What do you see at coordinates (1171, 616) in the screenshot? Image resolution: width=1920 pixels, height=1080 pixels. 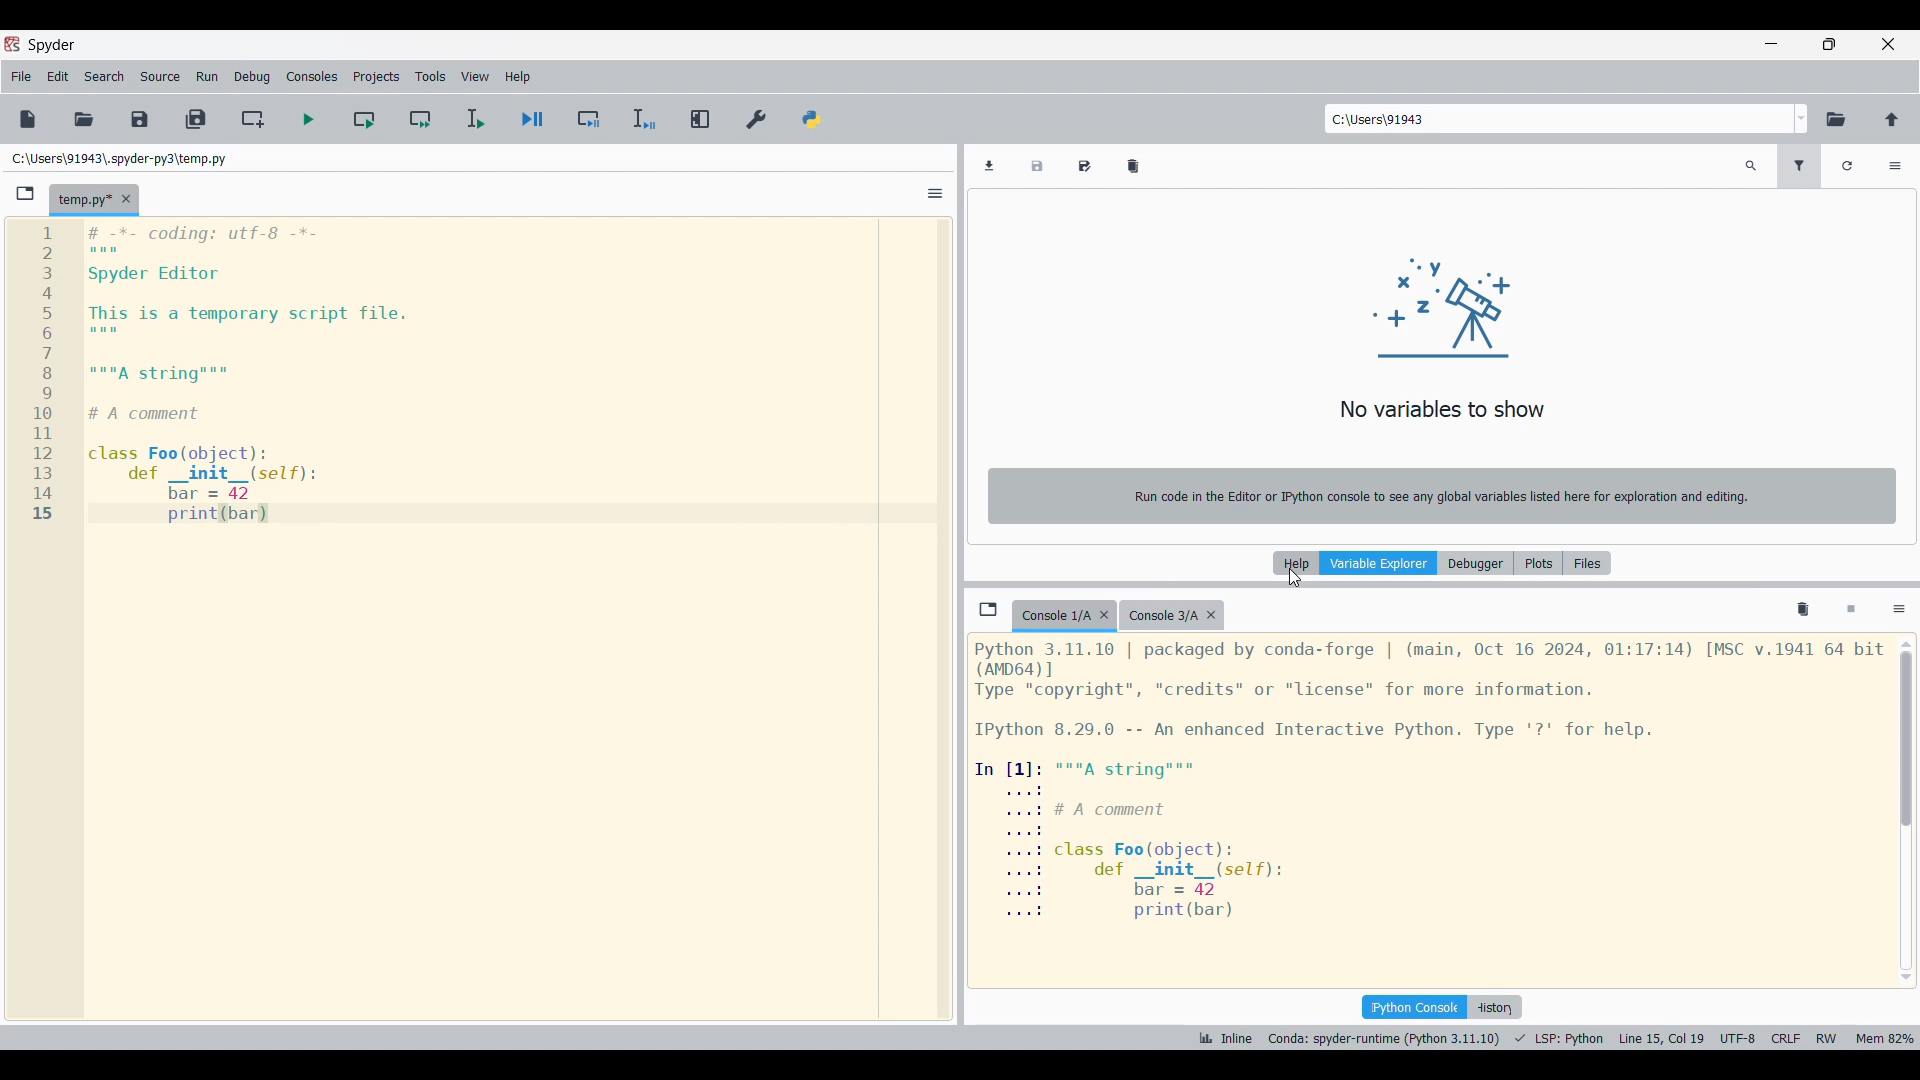 I see `Other tab` at bounding box center [1171, 616].